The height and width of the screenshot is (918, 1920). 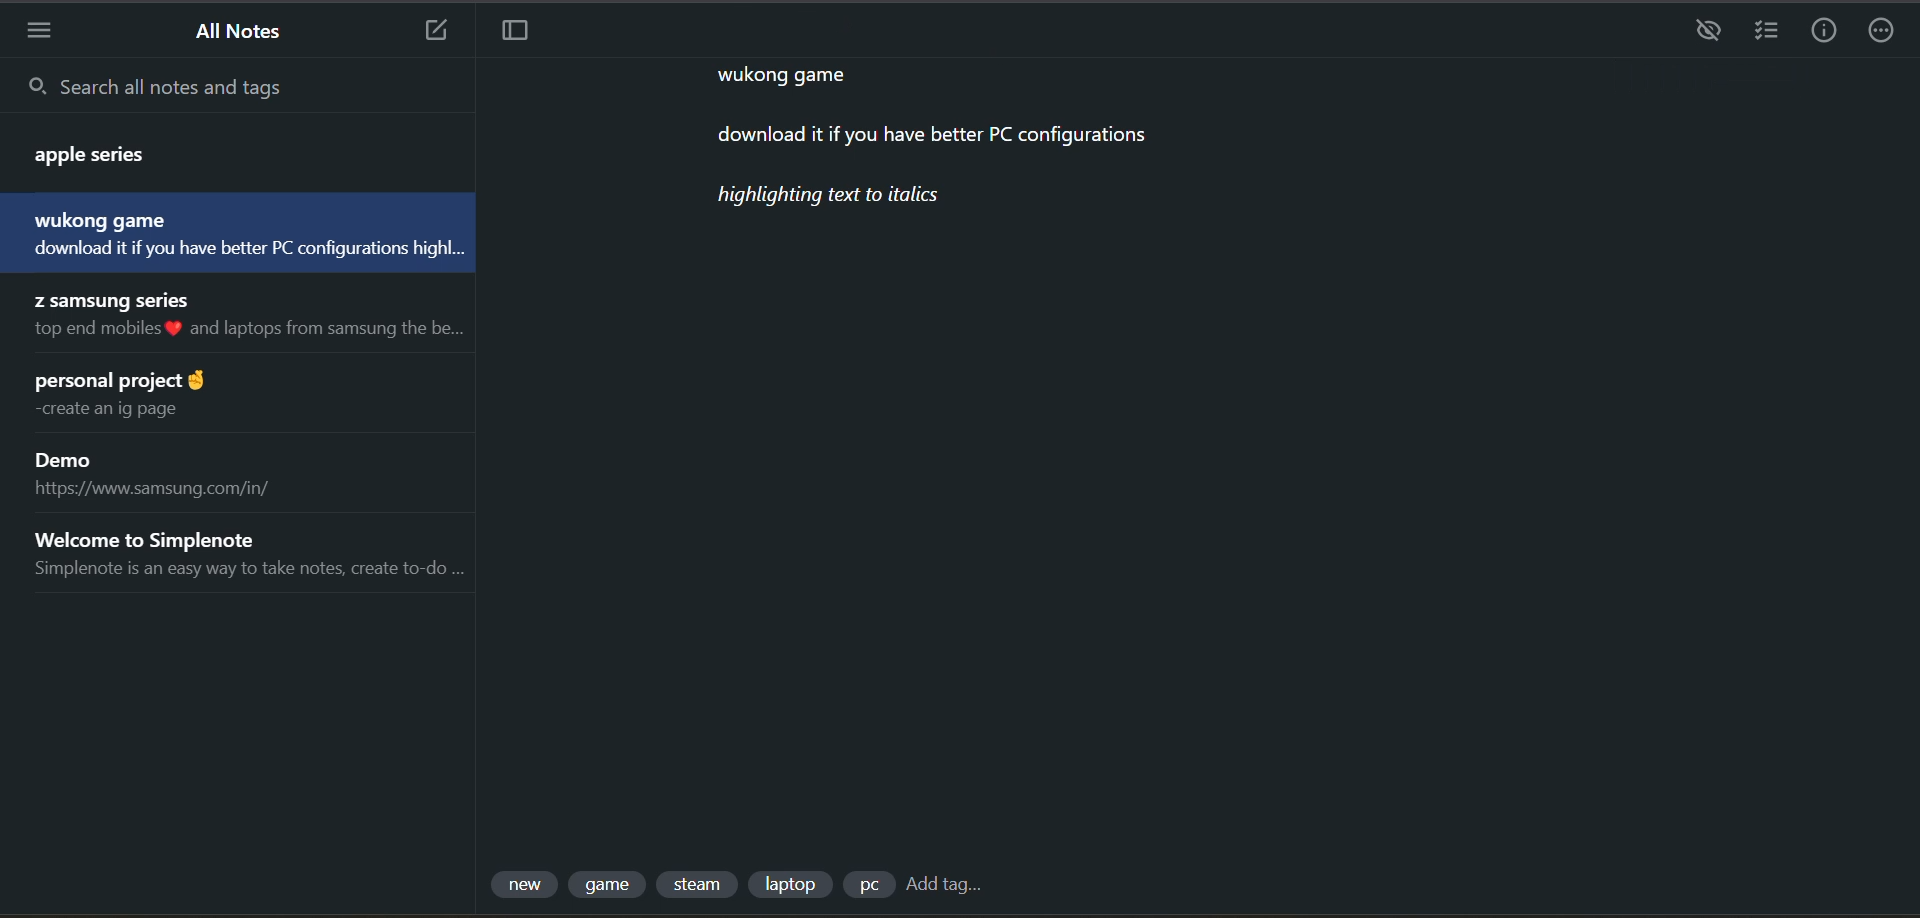 I want to click on tag 2, so click(x=610, y=885).